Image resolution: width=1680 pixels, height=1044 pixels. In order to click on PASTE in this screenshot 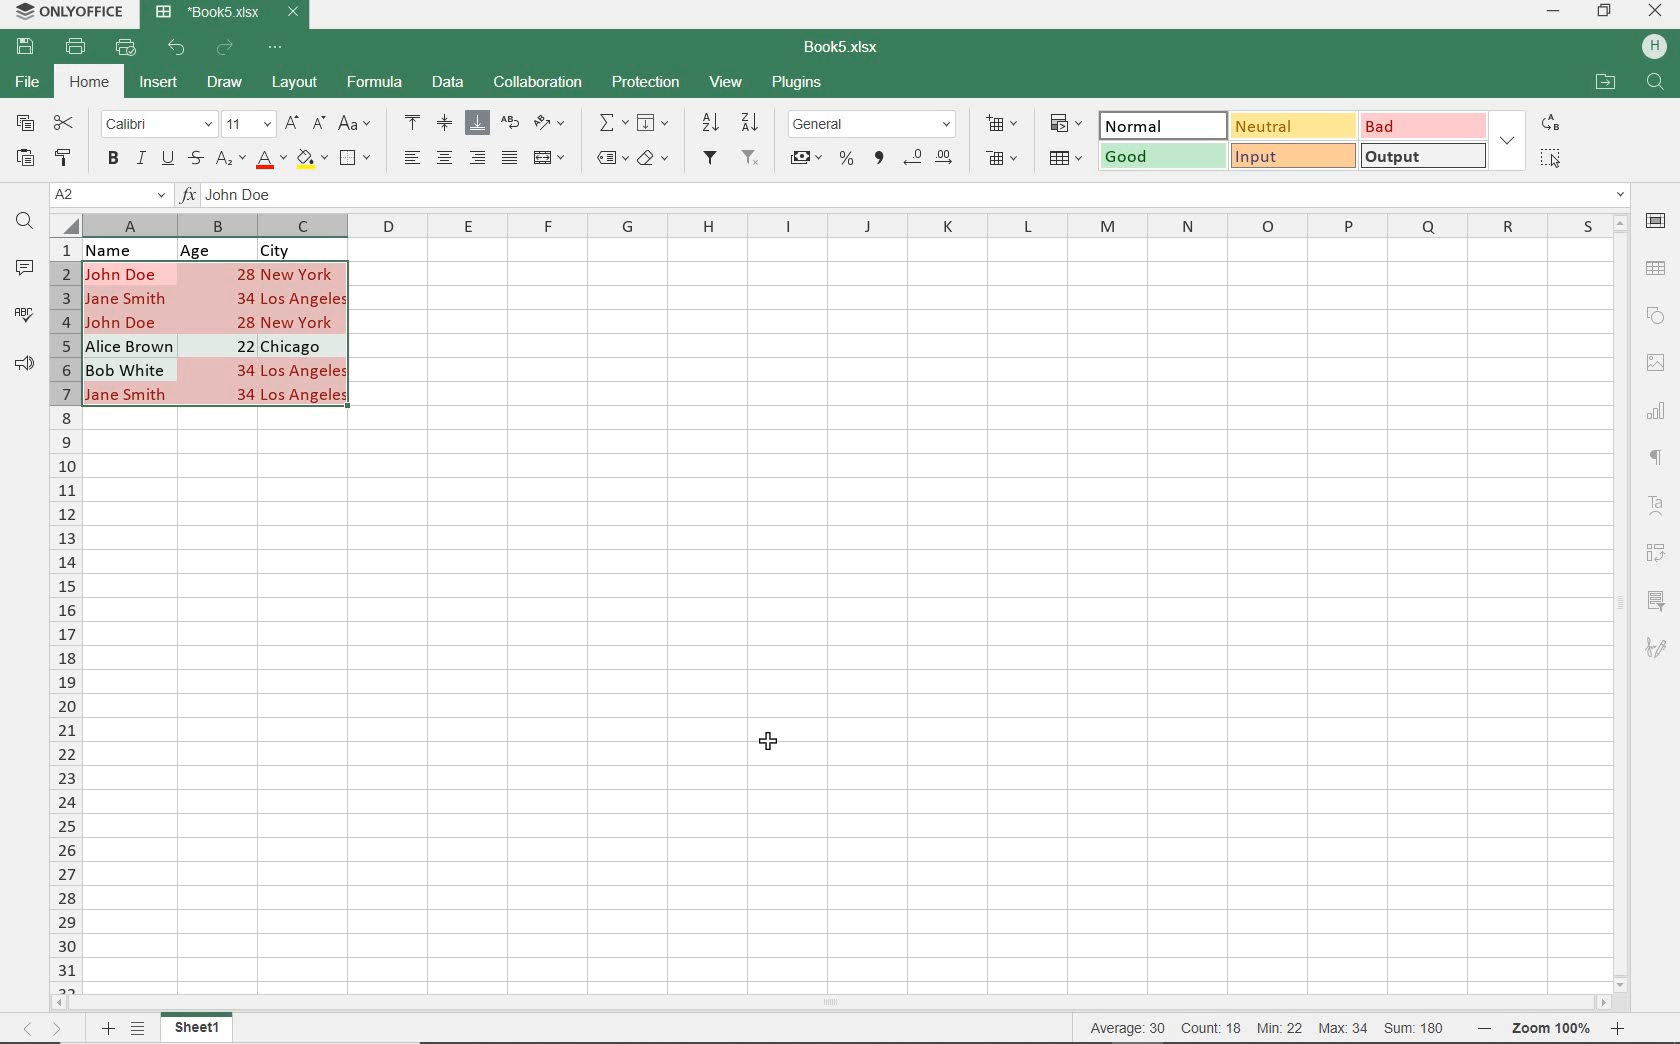, I will do `click(25, 159)`.